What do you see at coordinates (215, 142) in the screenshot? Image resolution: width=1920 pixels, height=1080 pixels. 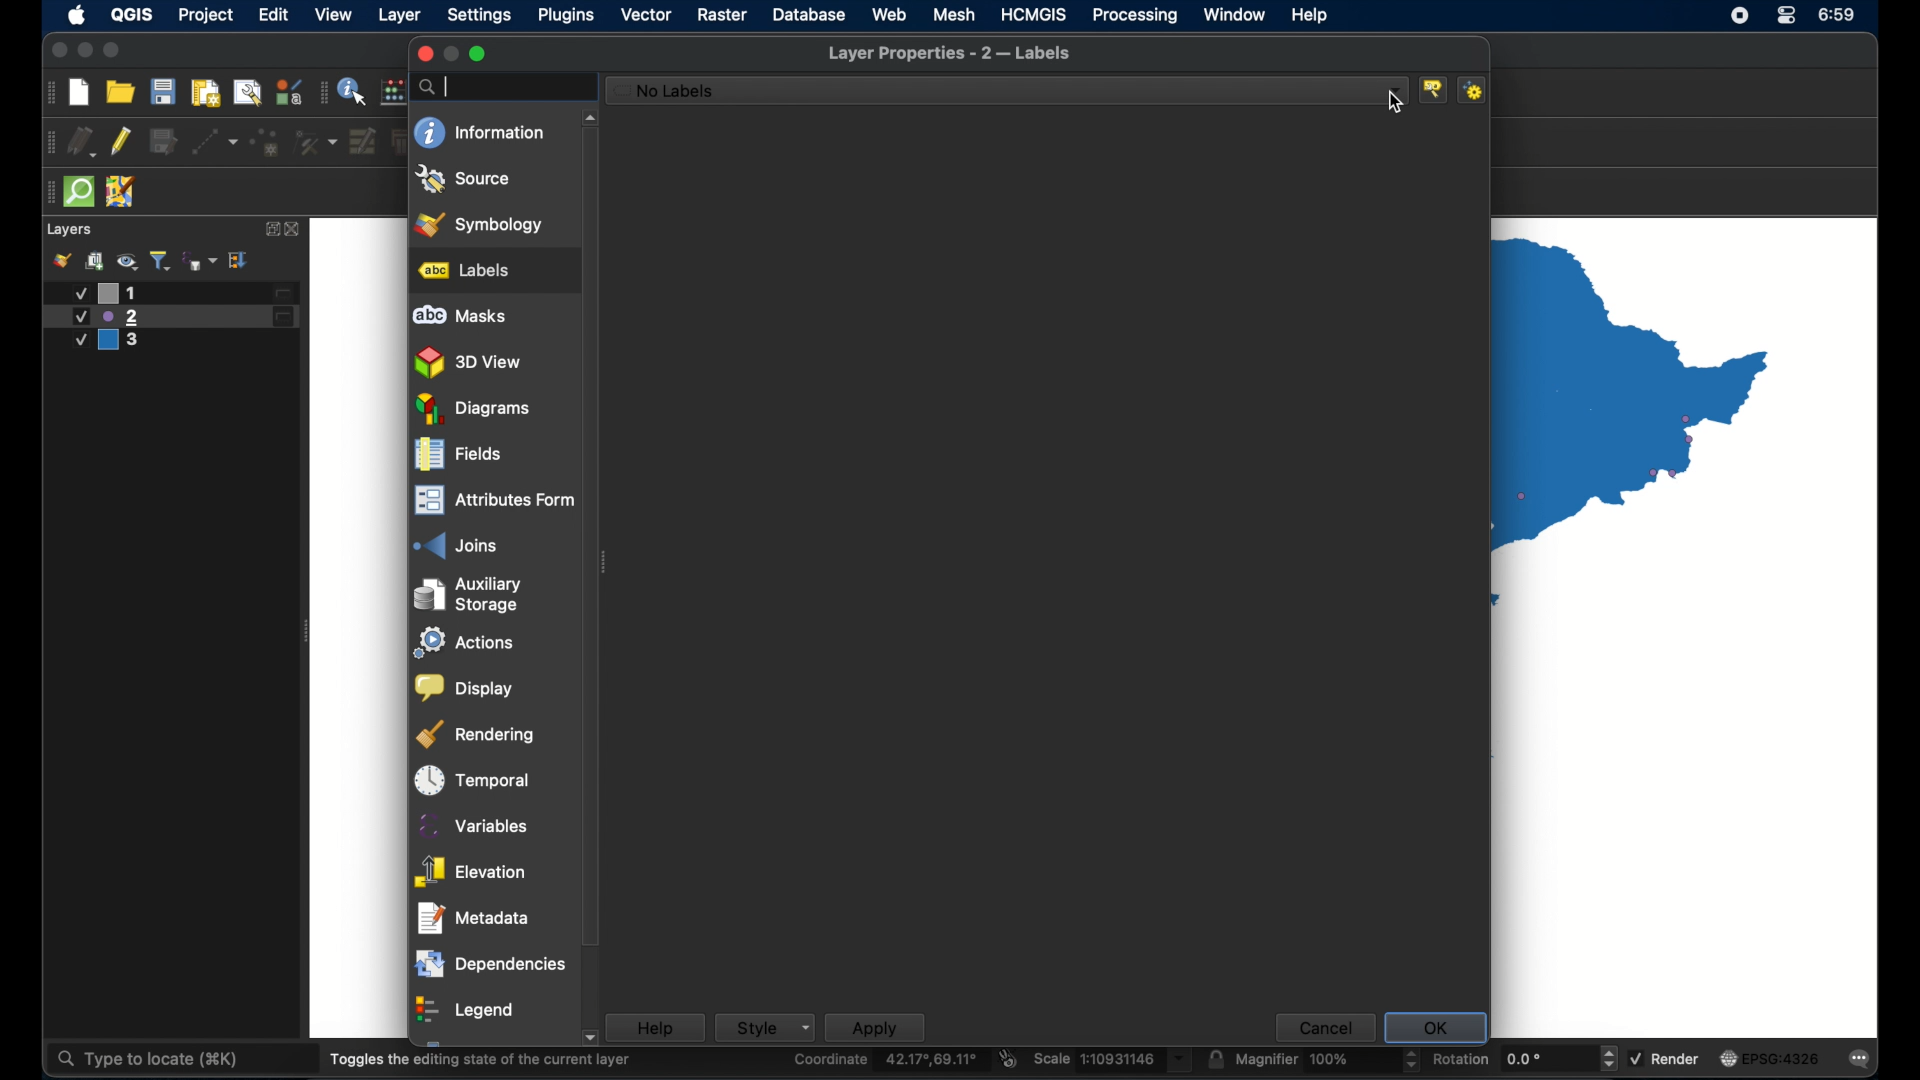 I see `digitize  with segment` at bounding box center [215, 142].